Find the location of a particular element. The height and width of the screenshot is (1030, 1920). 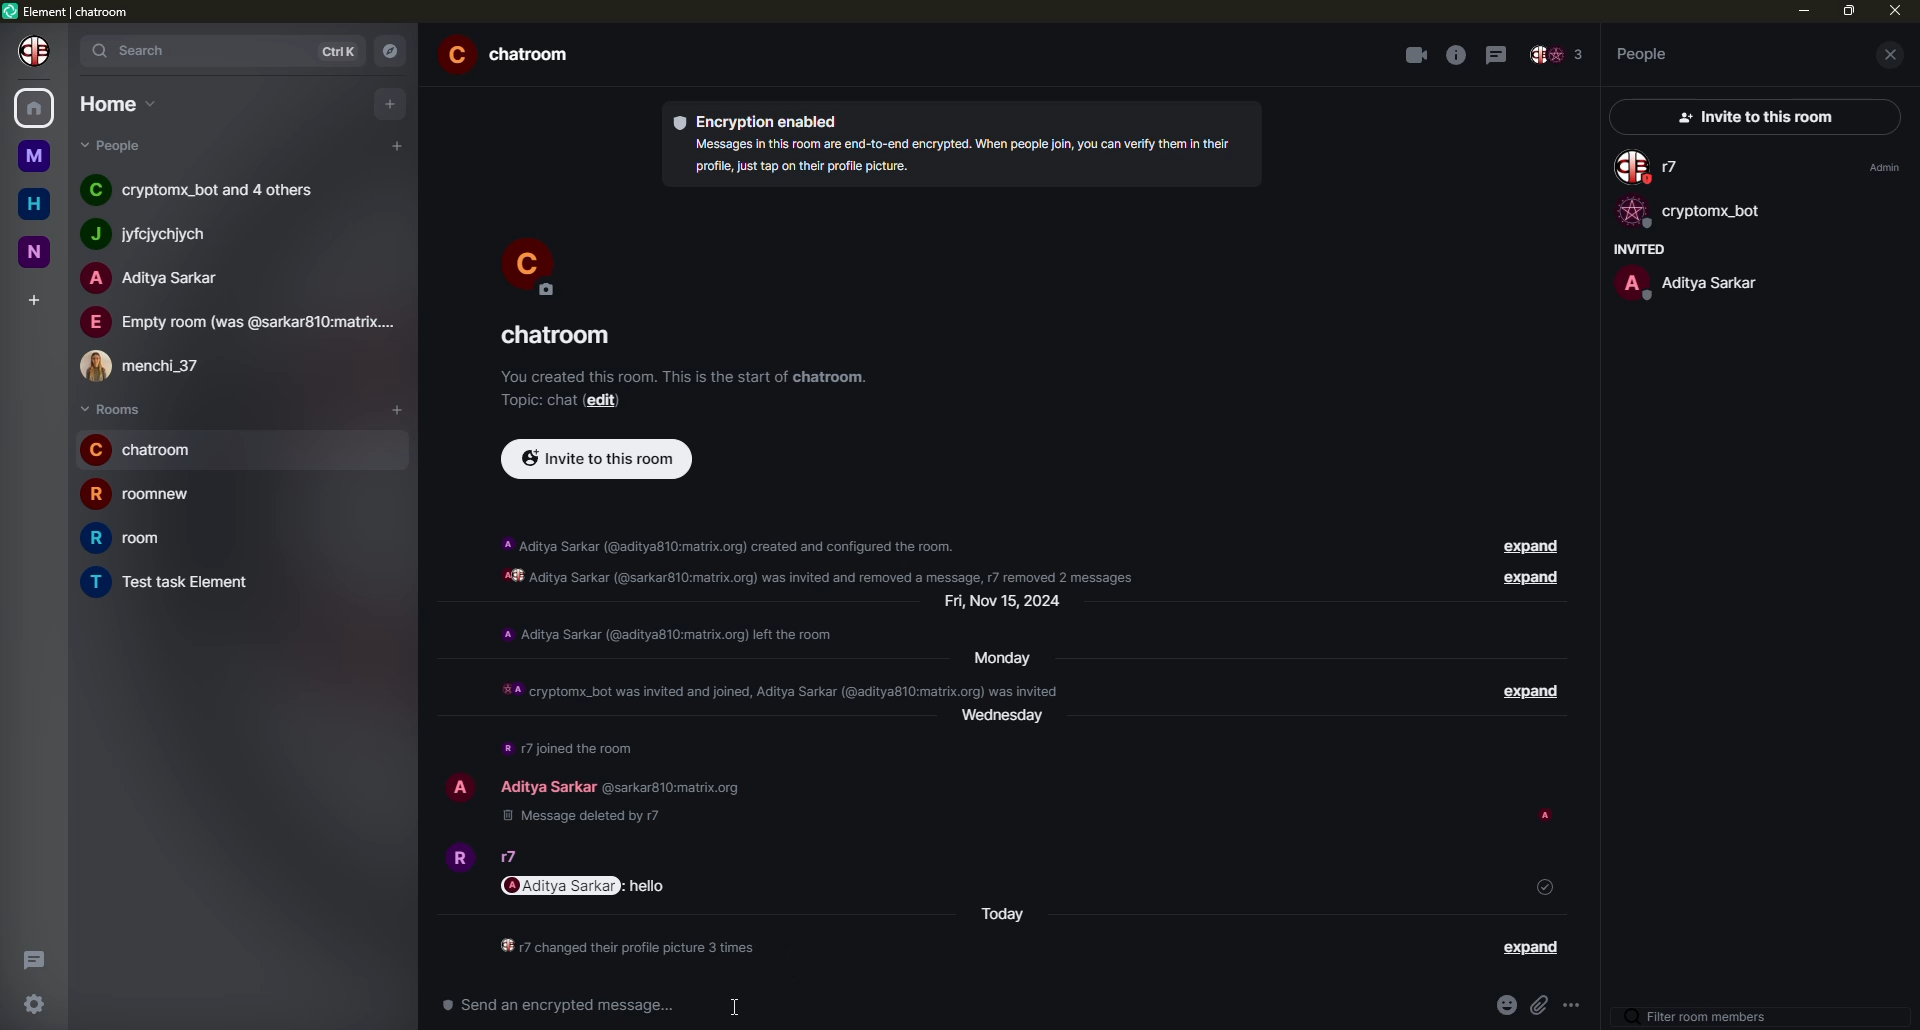

ctrlK is located at coordinates (339, 52).